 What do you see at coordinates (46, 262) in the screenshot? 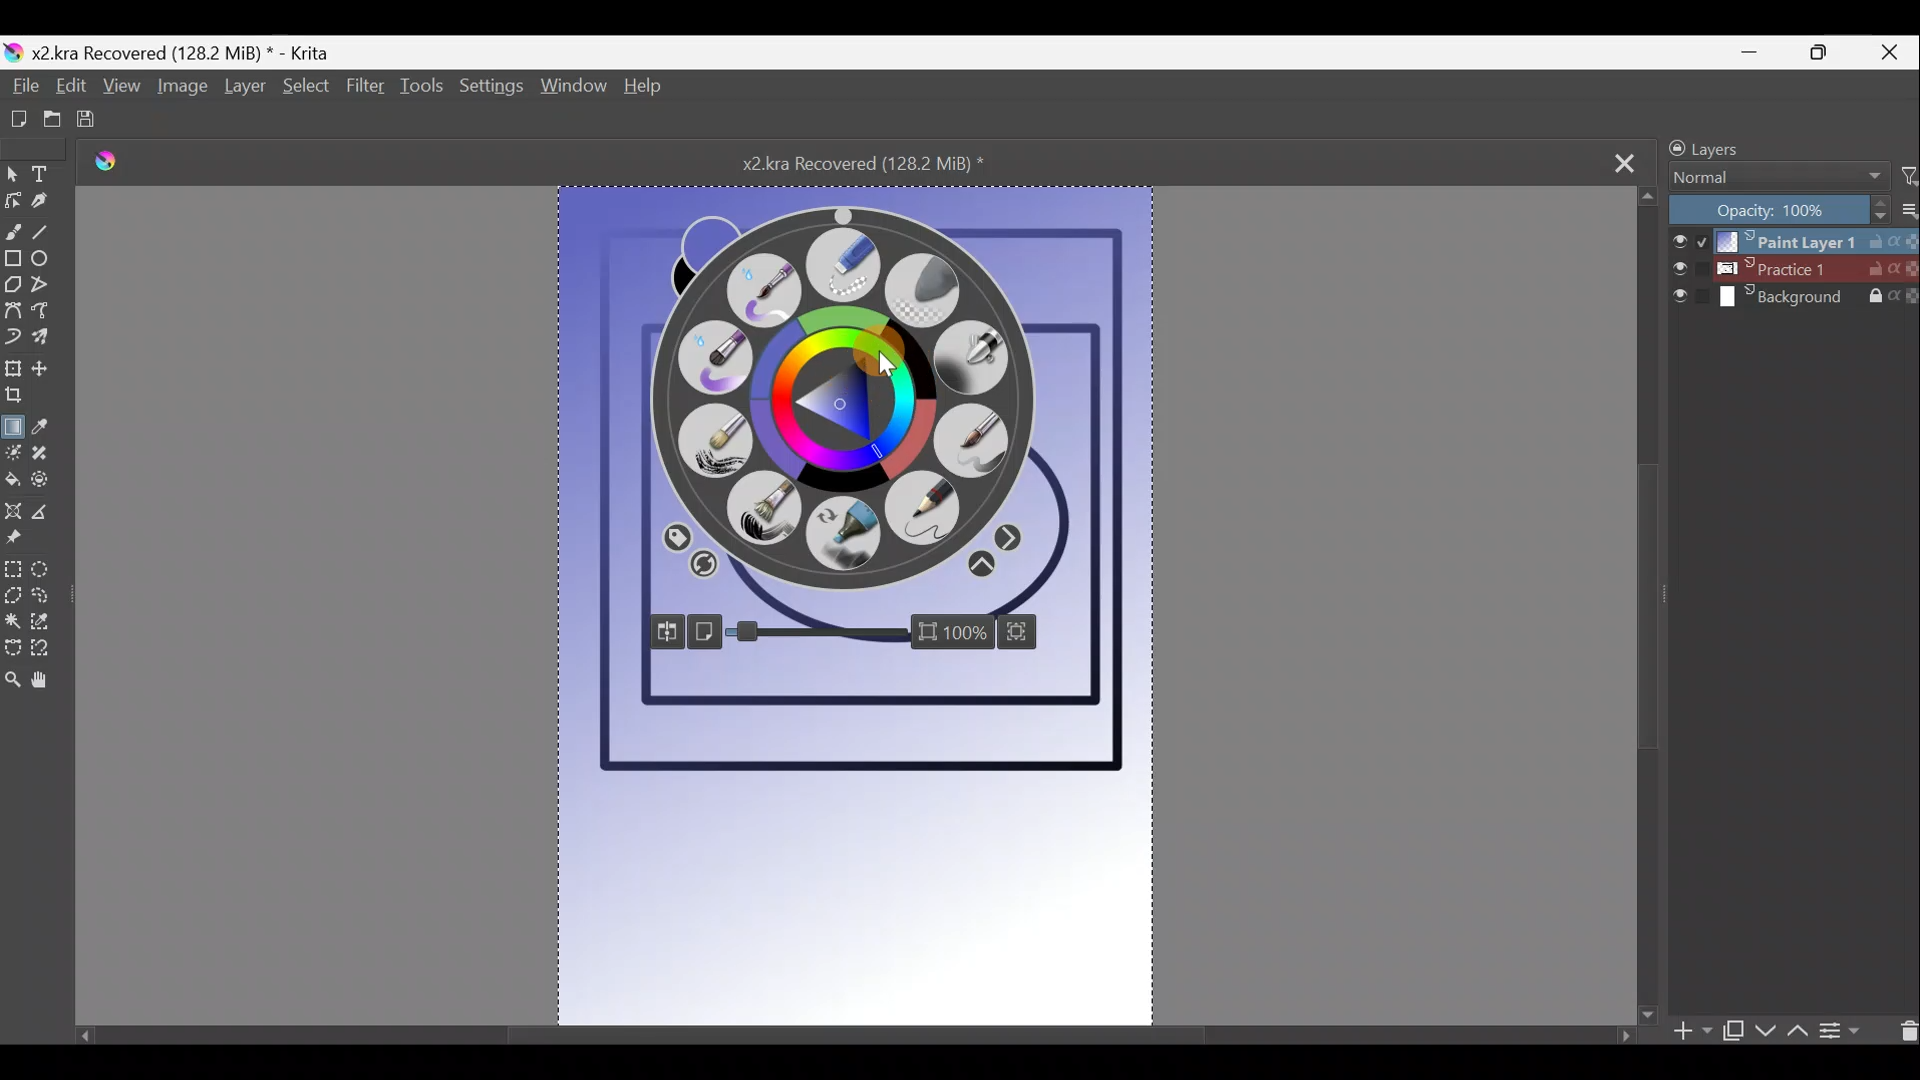
I see `Ellipse tool` at bounding box center [46, 262].